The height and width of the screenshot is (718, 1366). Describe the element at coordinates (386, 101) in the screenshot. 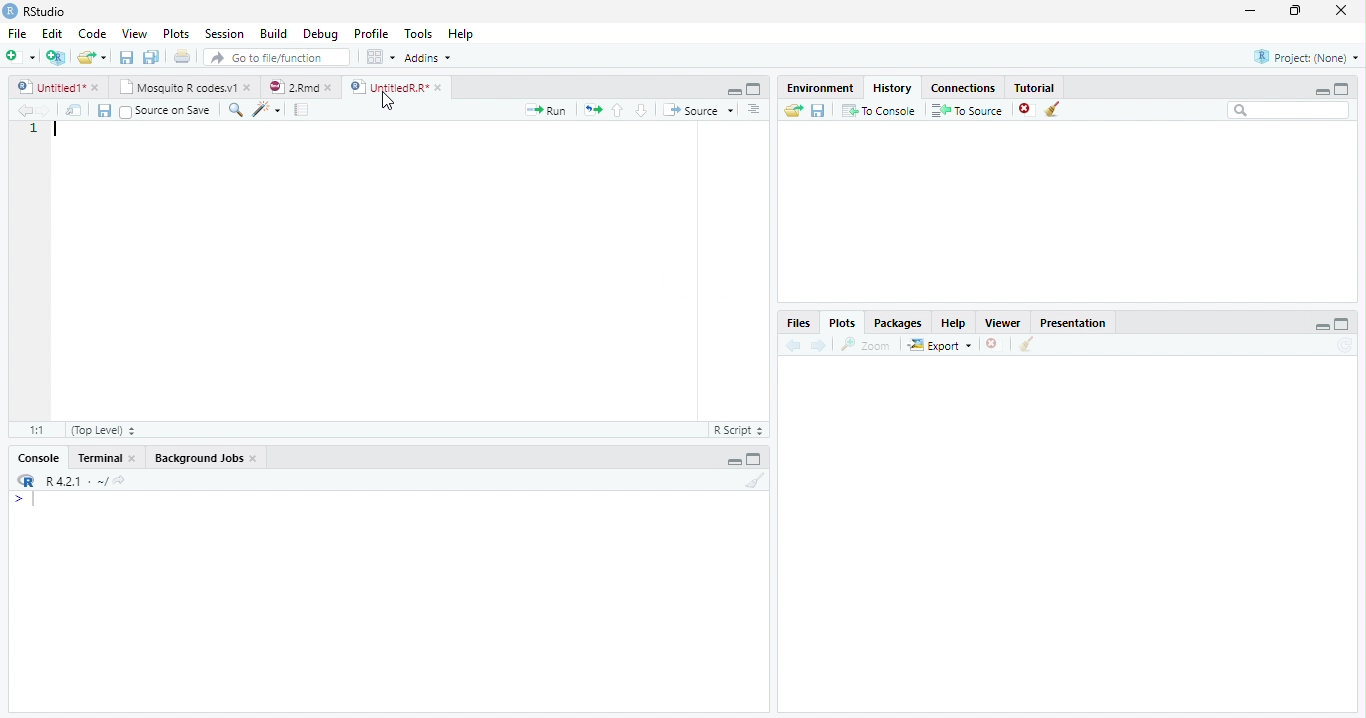

I see `cursor` at that location.